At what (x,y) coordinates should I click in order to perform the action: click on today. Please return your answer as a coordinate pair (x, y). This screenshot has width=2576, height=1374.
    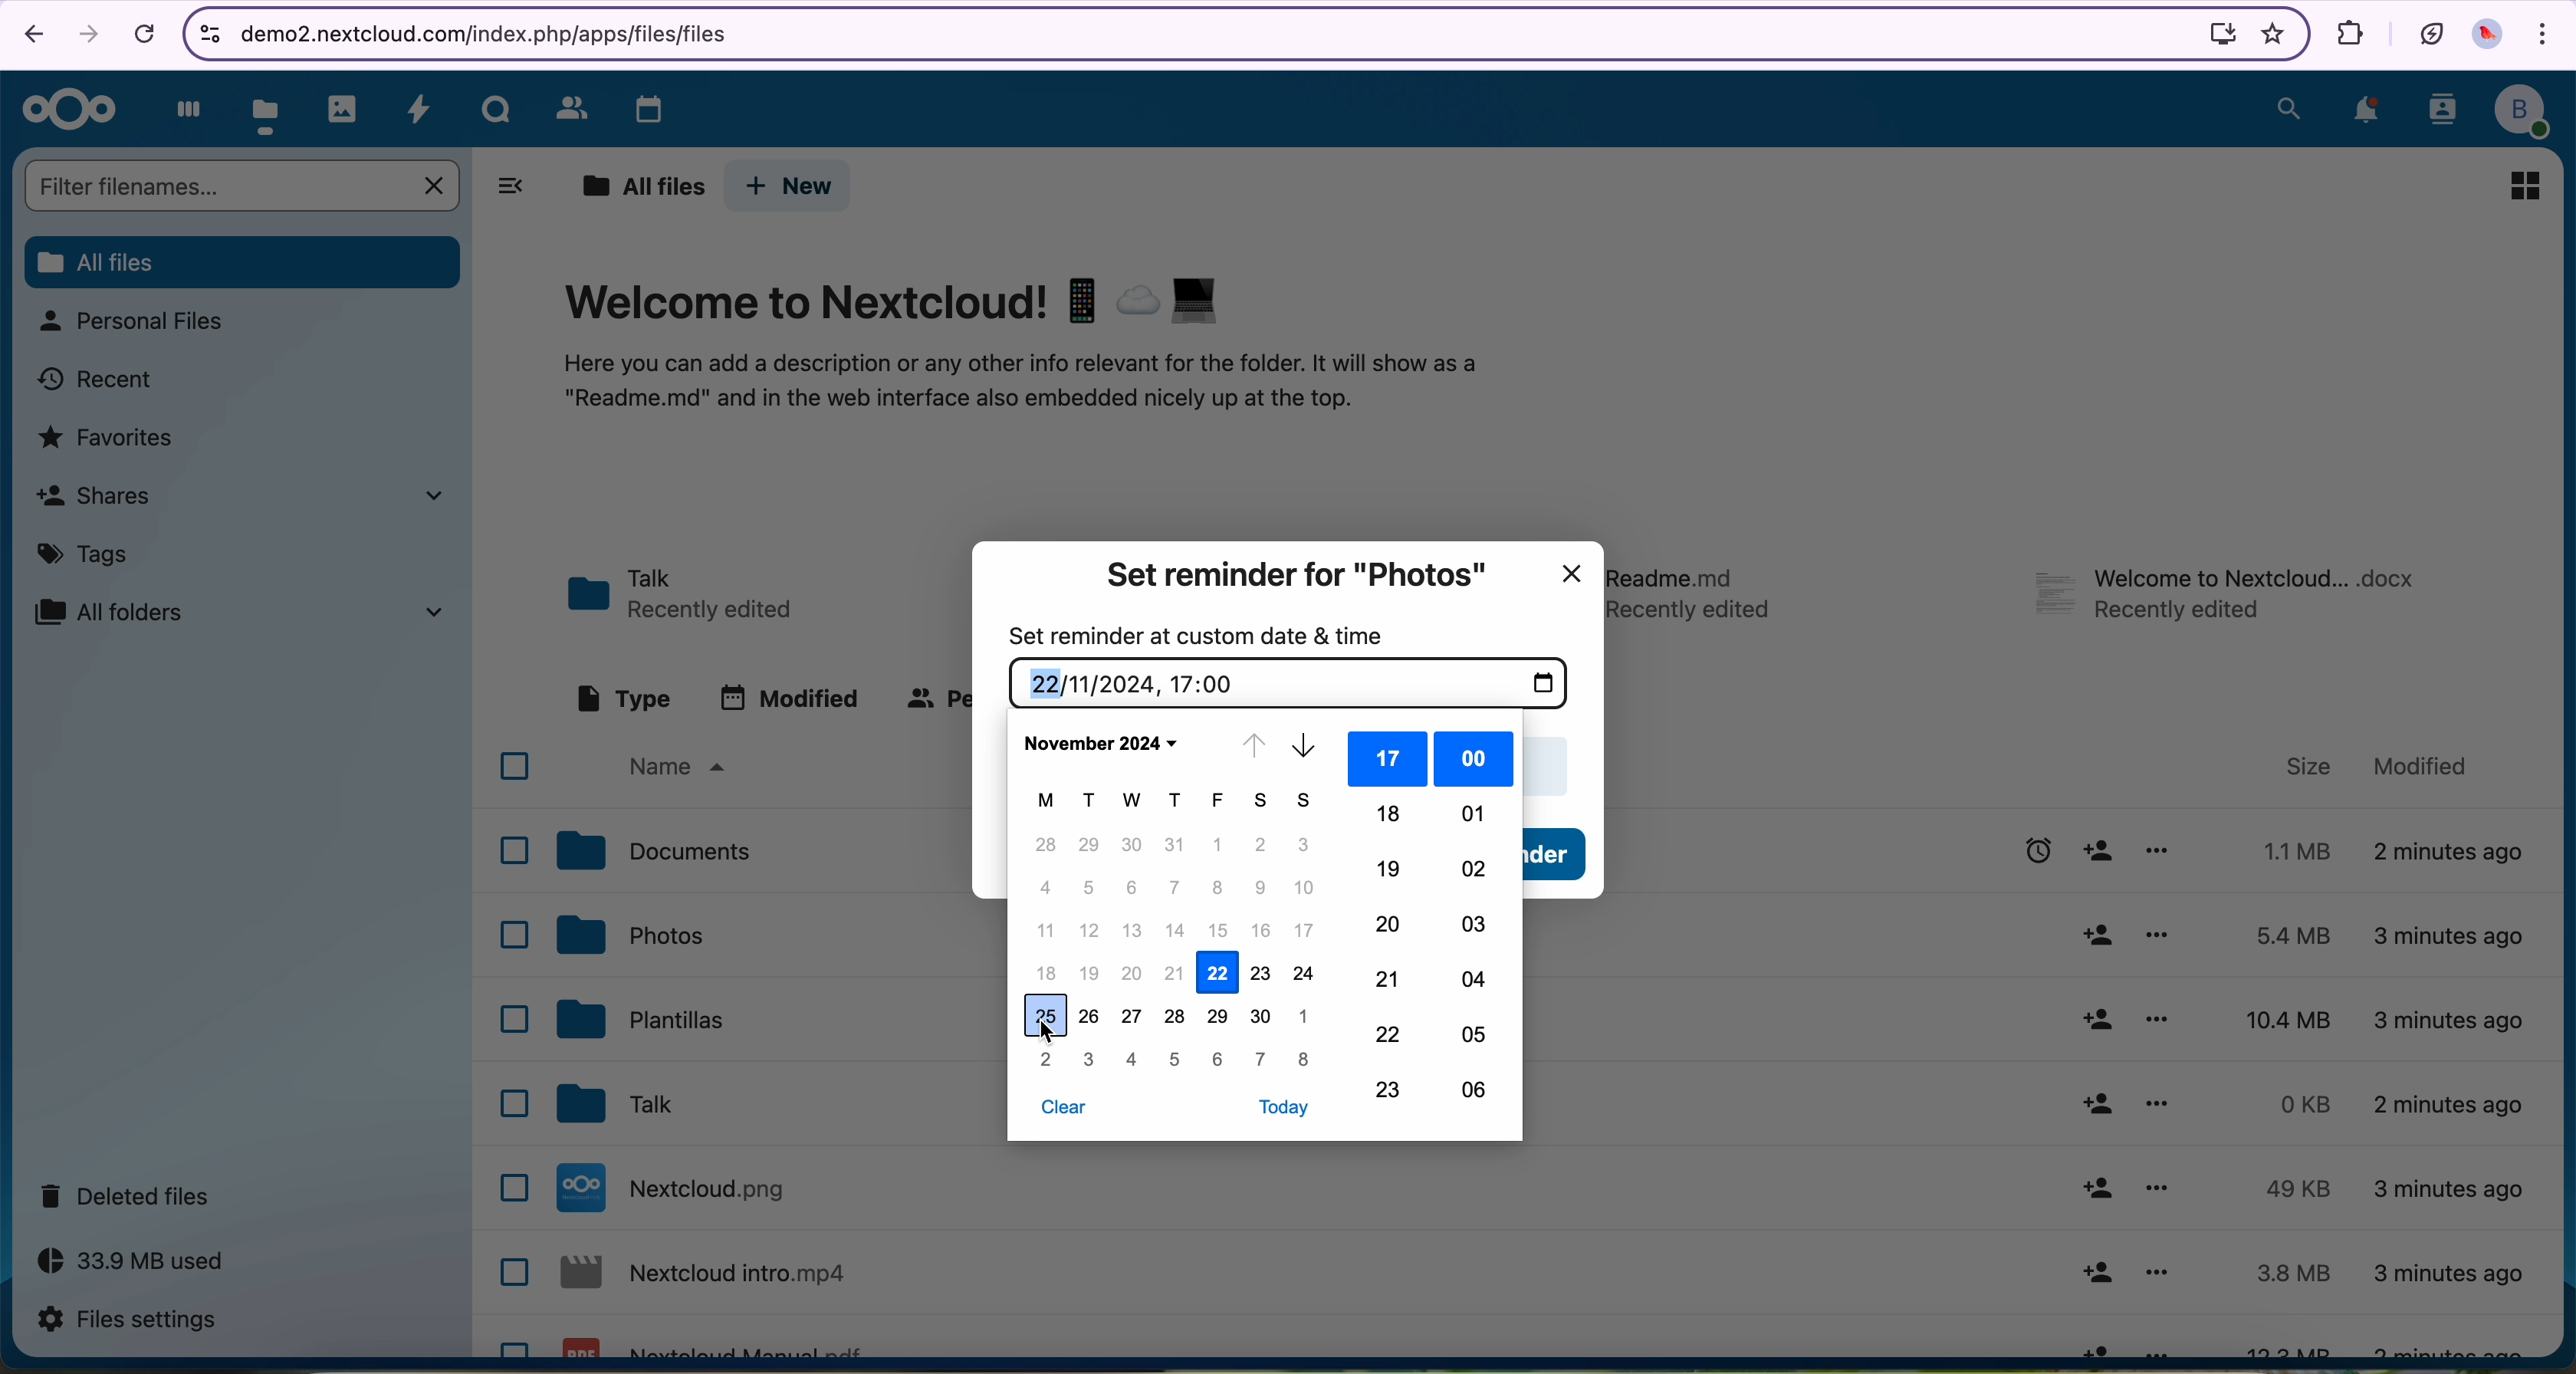
    Looking at the image, I should click on (1288, 1107).